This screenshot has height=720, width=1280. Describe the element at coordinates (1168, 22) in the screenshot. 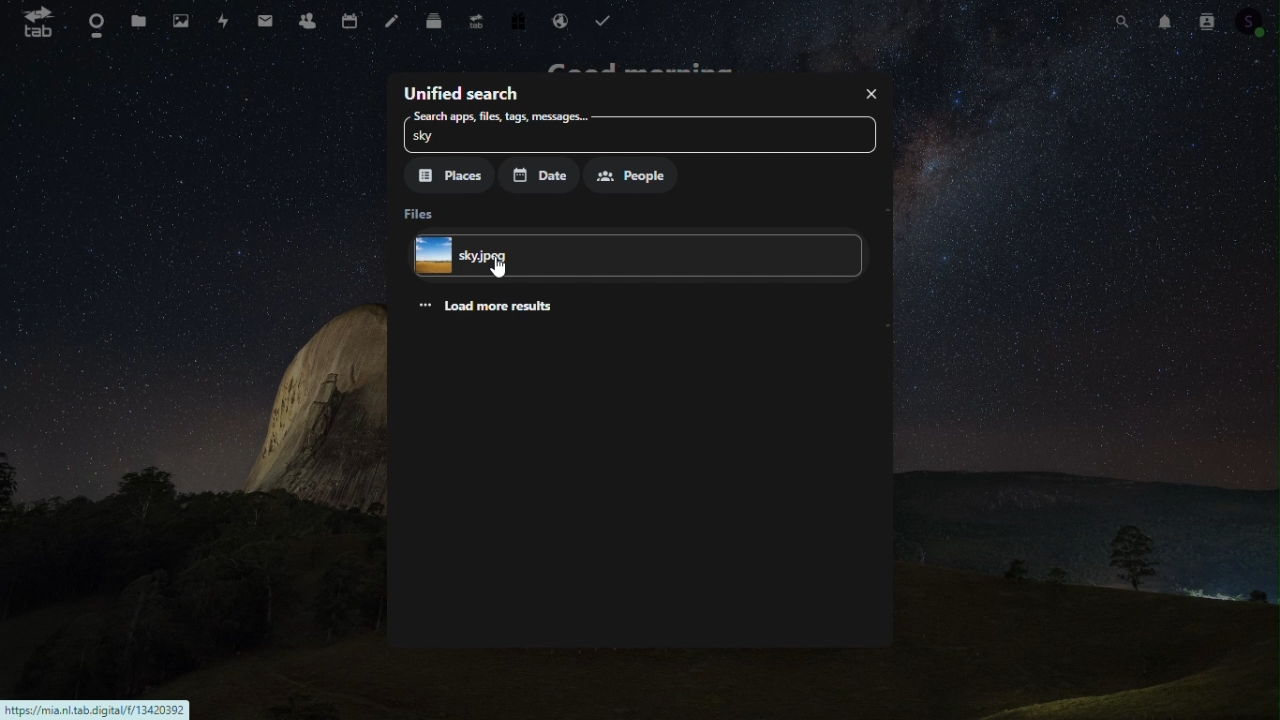

I see `Notification` at that location.